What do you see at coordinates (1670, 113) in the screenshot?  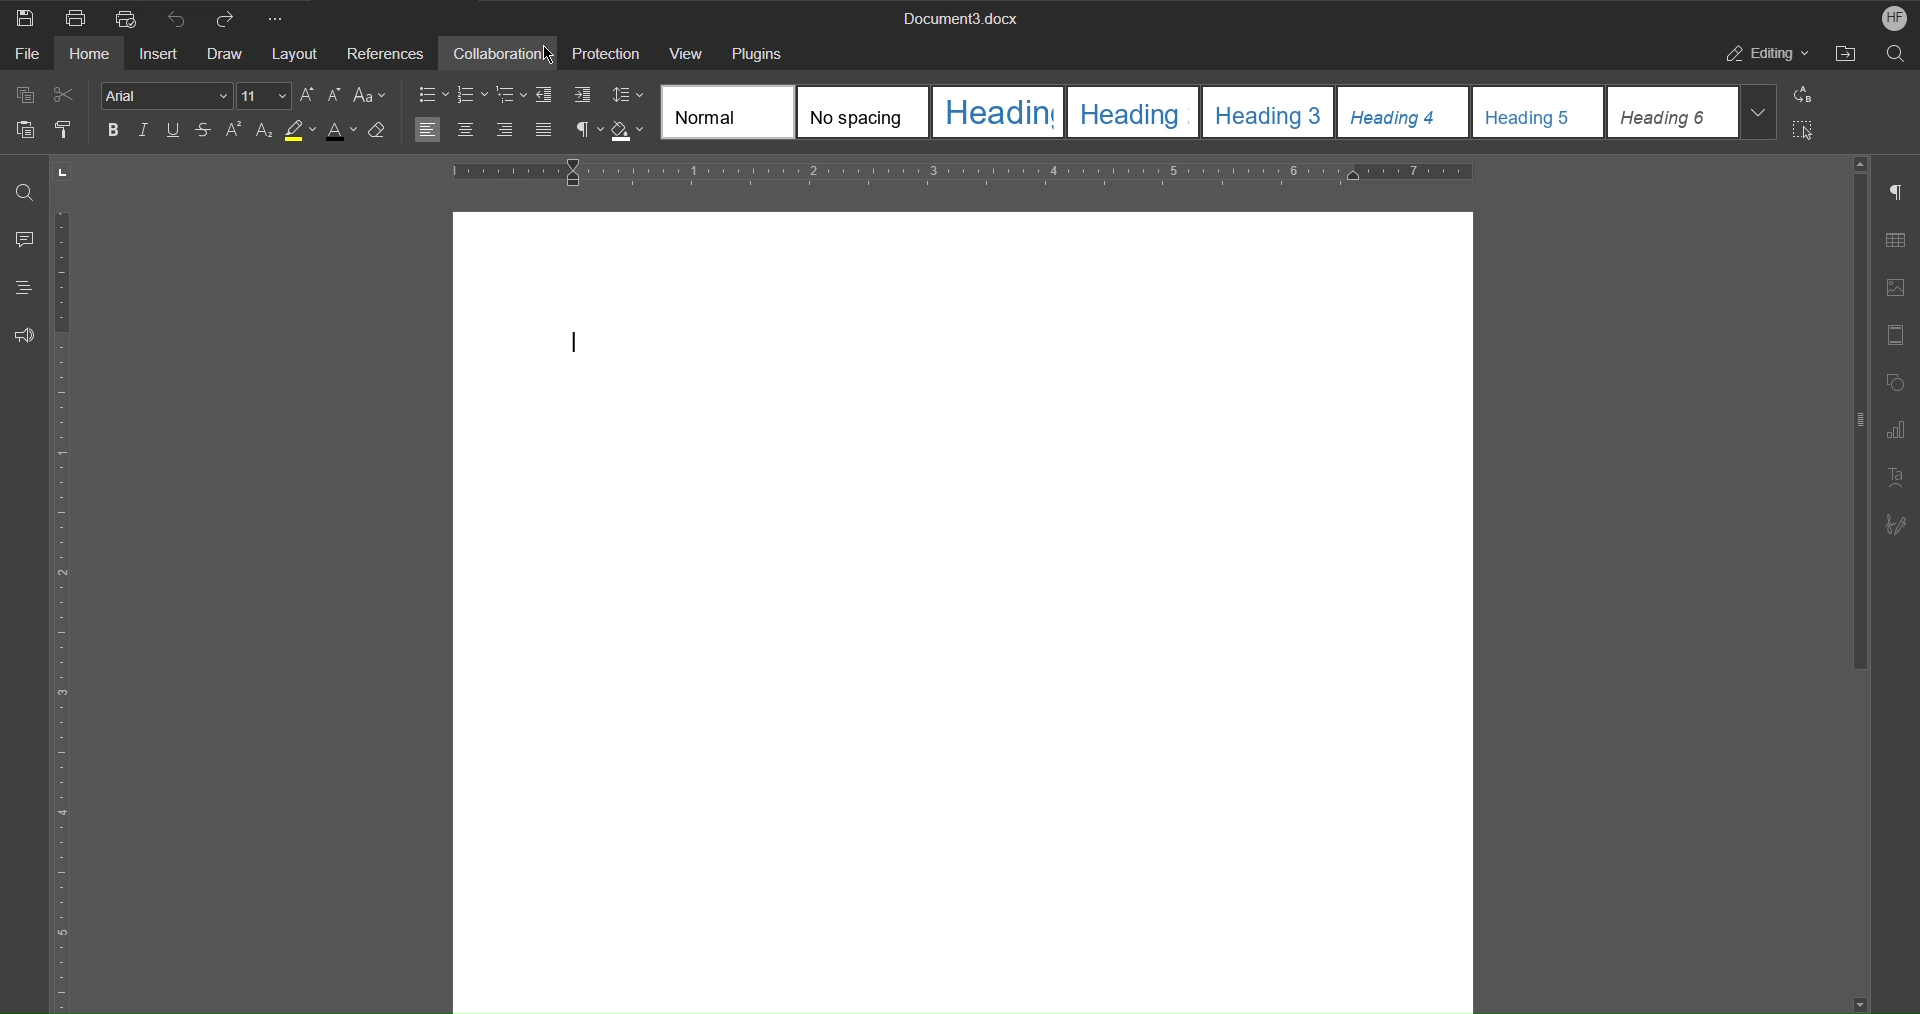 I see `Heading 6` at bounding box center [1670, 113].